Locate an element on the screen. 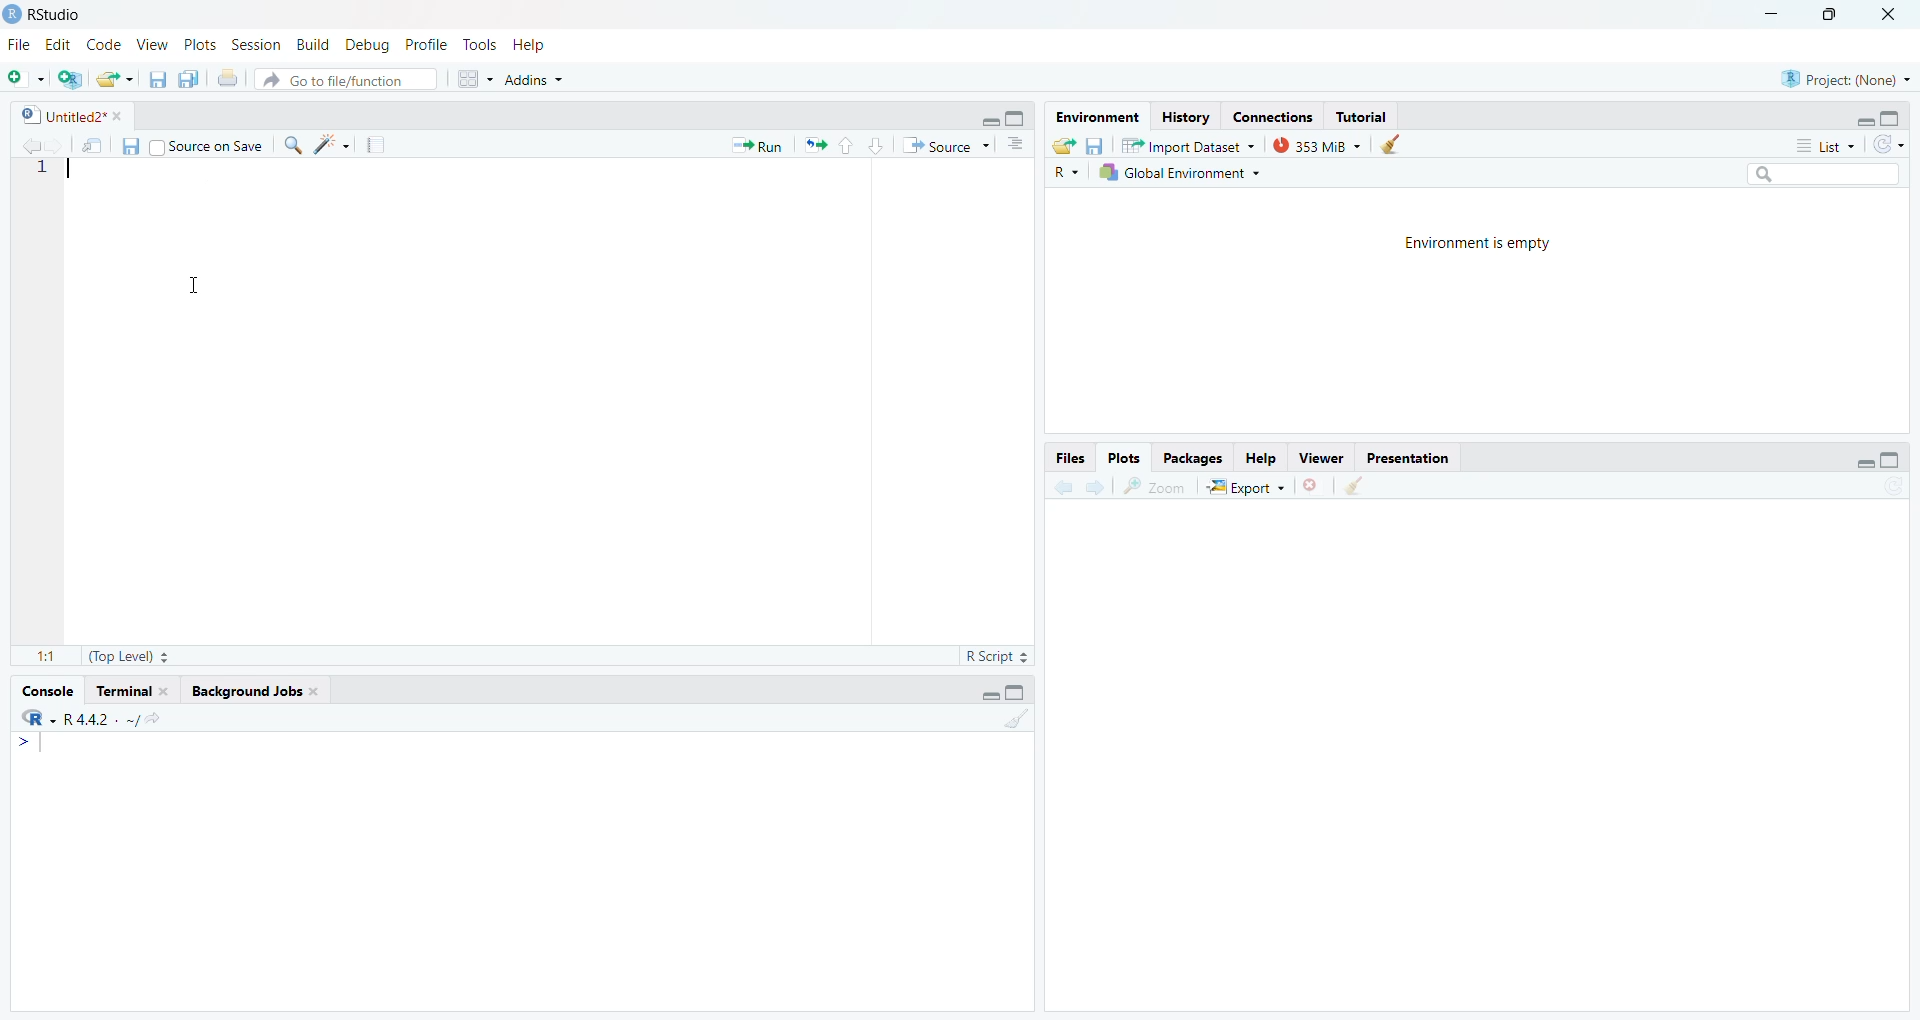 The height and width of the screenshot is (1020, 1920). close is located at coordinates (1881, 14).